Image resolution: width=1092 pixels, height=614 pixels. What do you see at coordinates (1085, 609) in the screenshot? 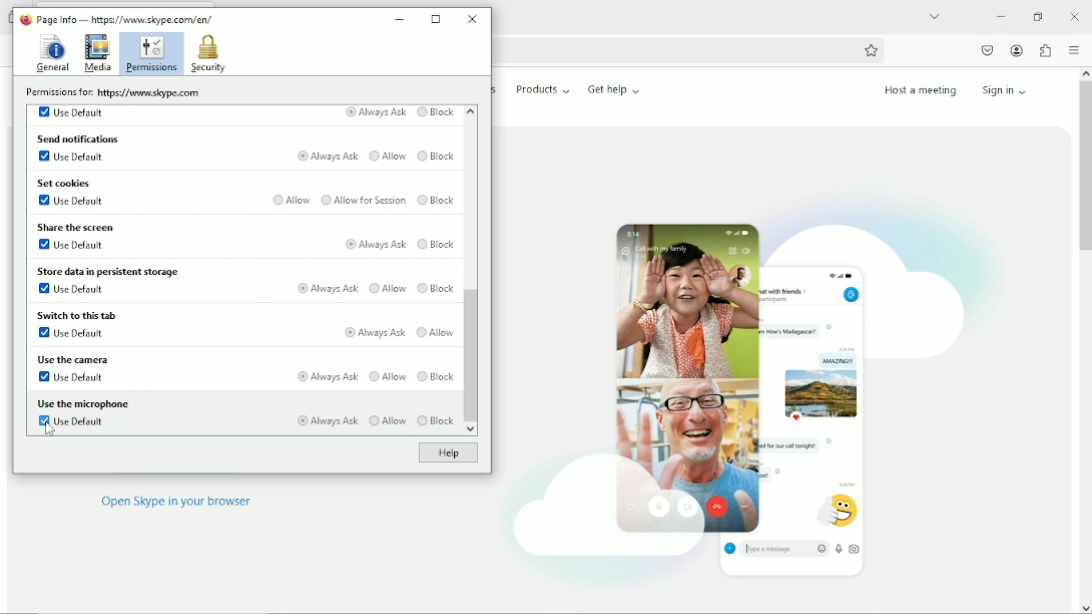
I see `scroll down` at bounding box center [1085, 609].